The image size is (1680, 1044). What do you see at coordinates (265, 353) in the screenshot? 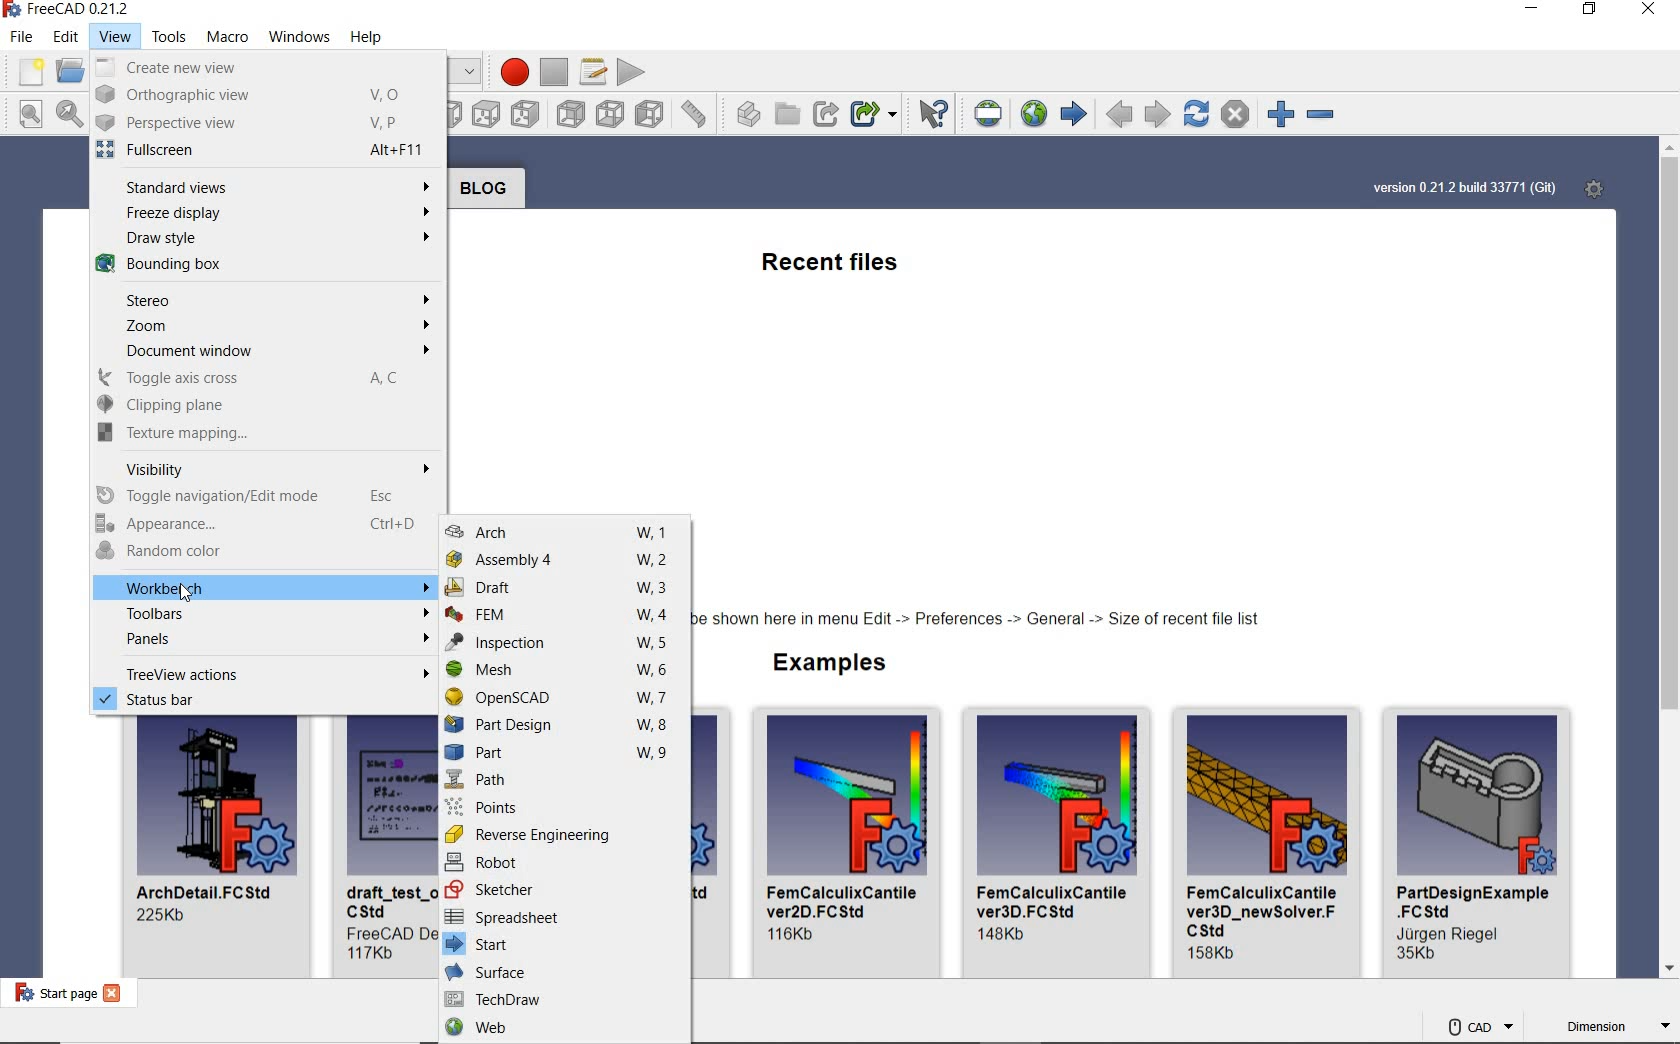
I see `document window` at bounding box center [265, 353].